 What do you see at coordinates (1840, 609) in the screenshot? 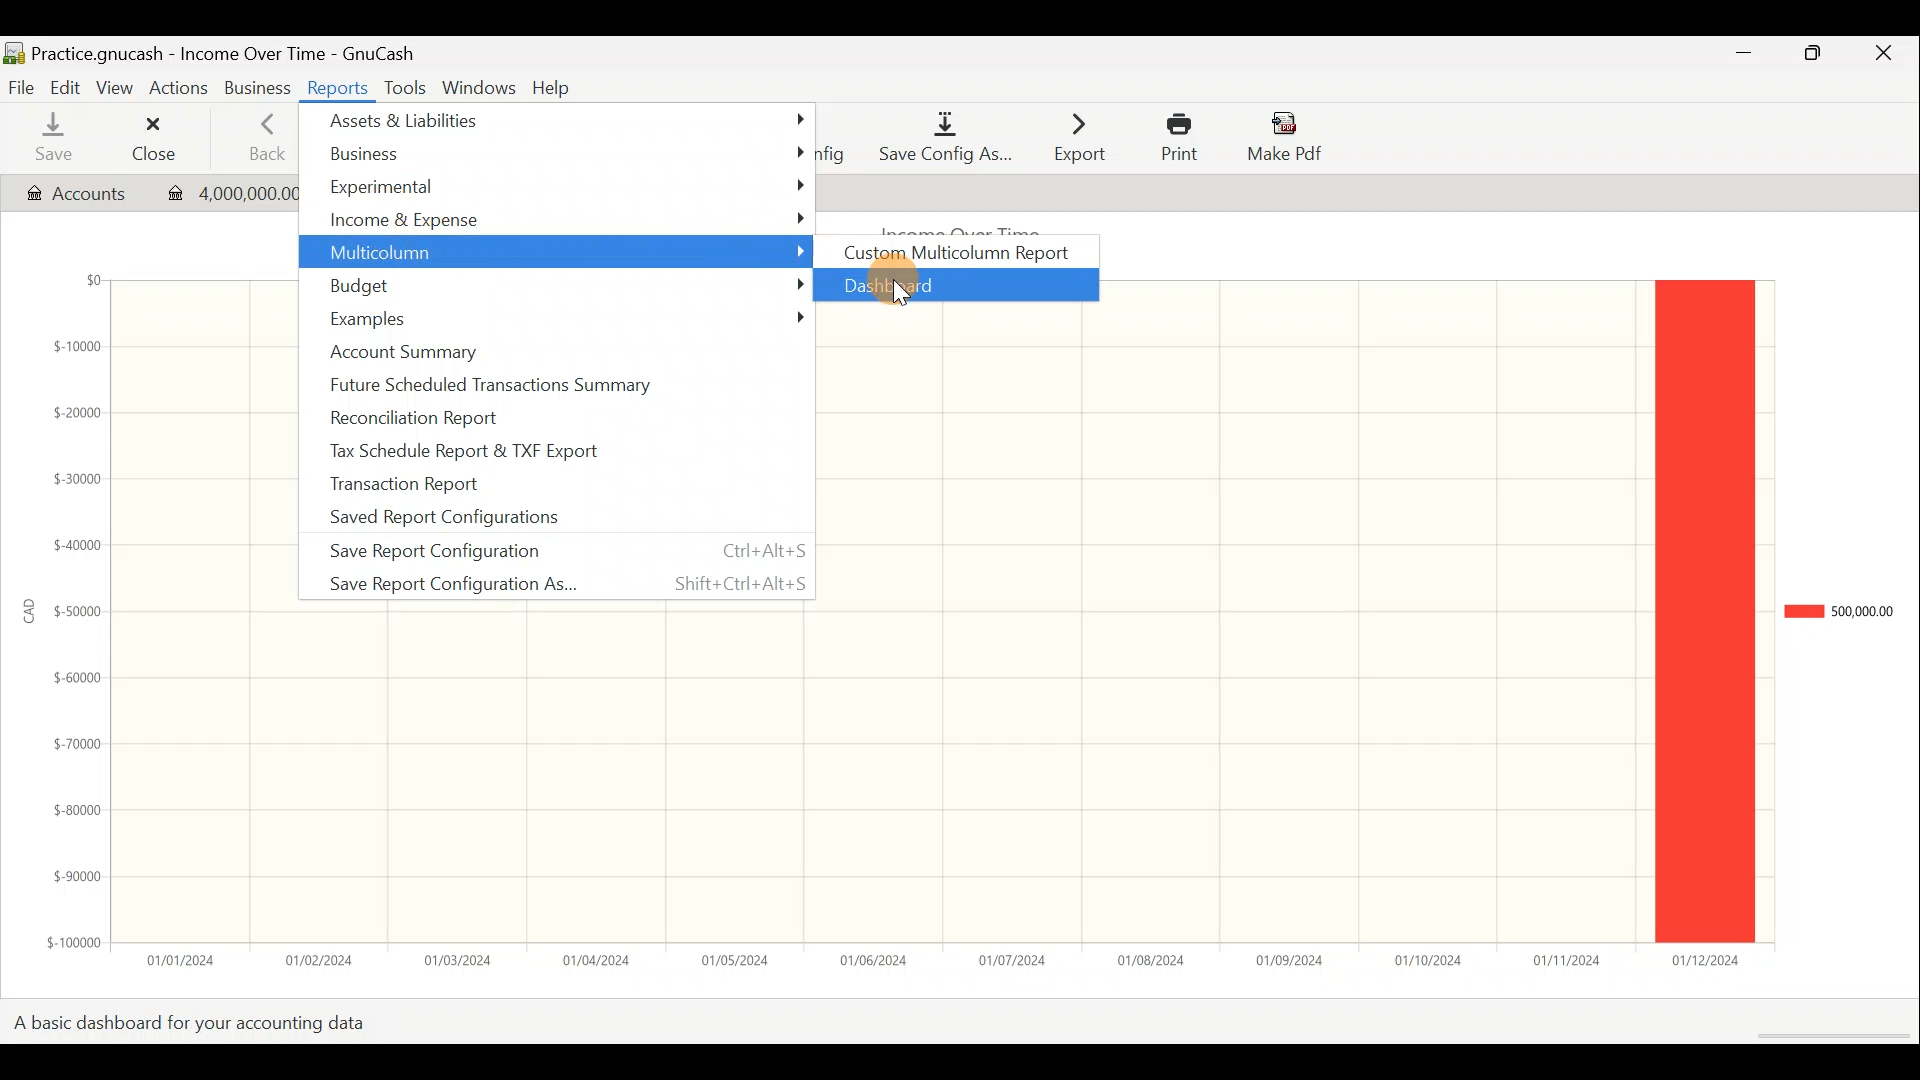
I see `Chart legend` at bounding box center [1840, 609].